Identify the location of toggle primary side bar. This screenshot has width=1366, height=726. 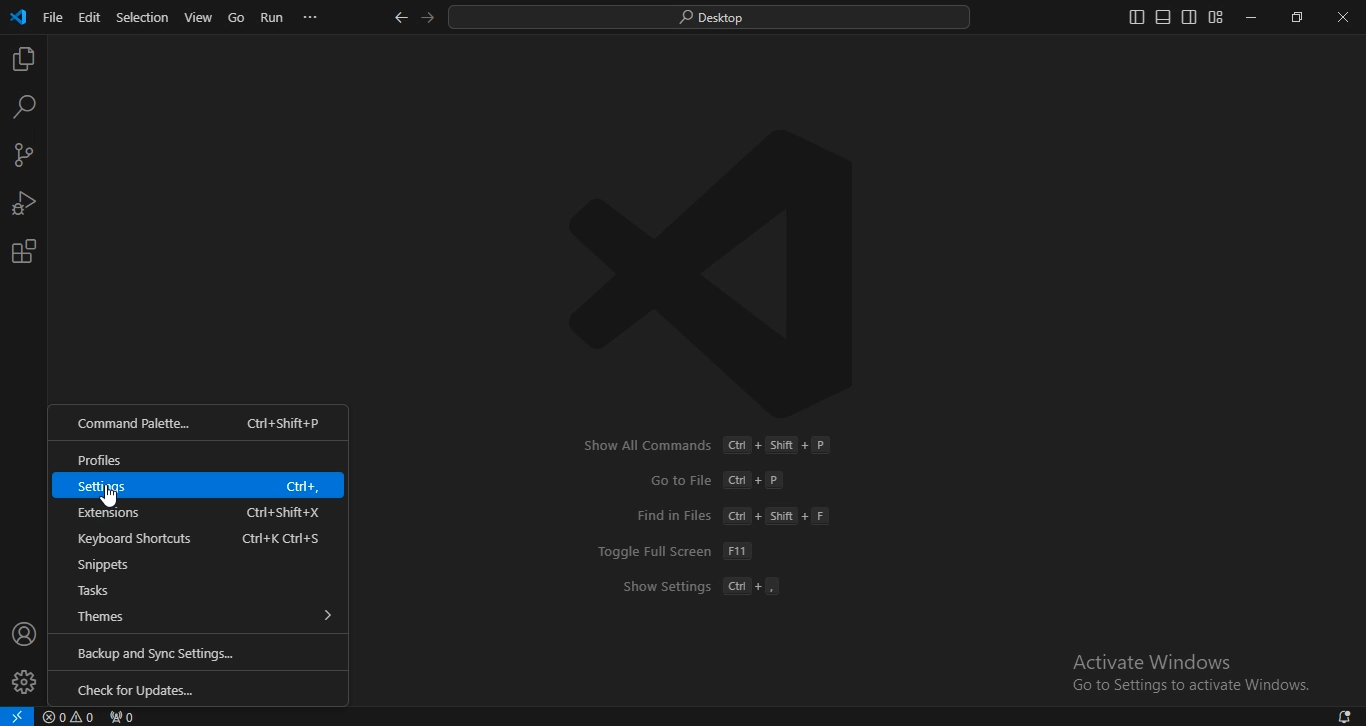
(1137, 17).